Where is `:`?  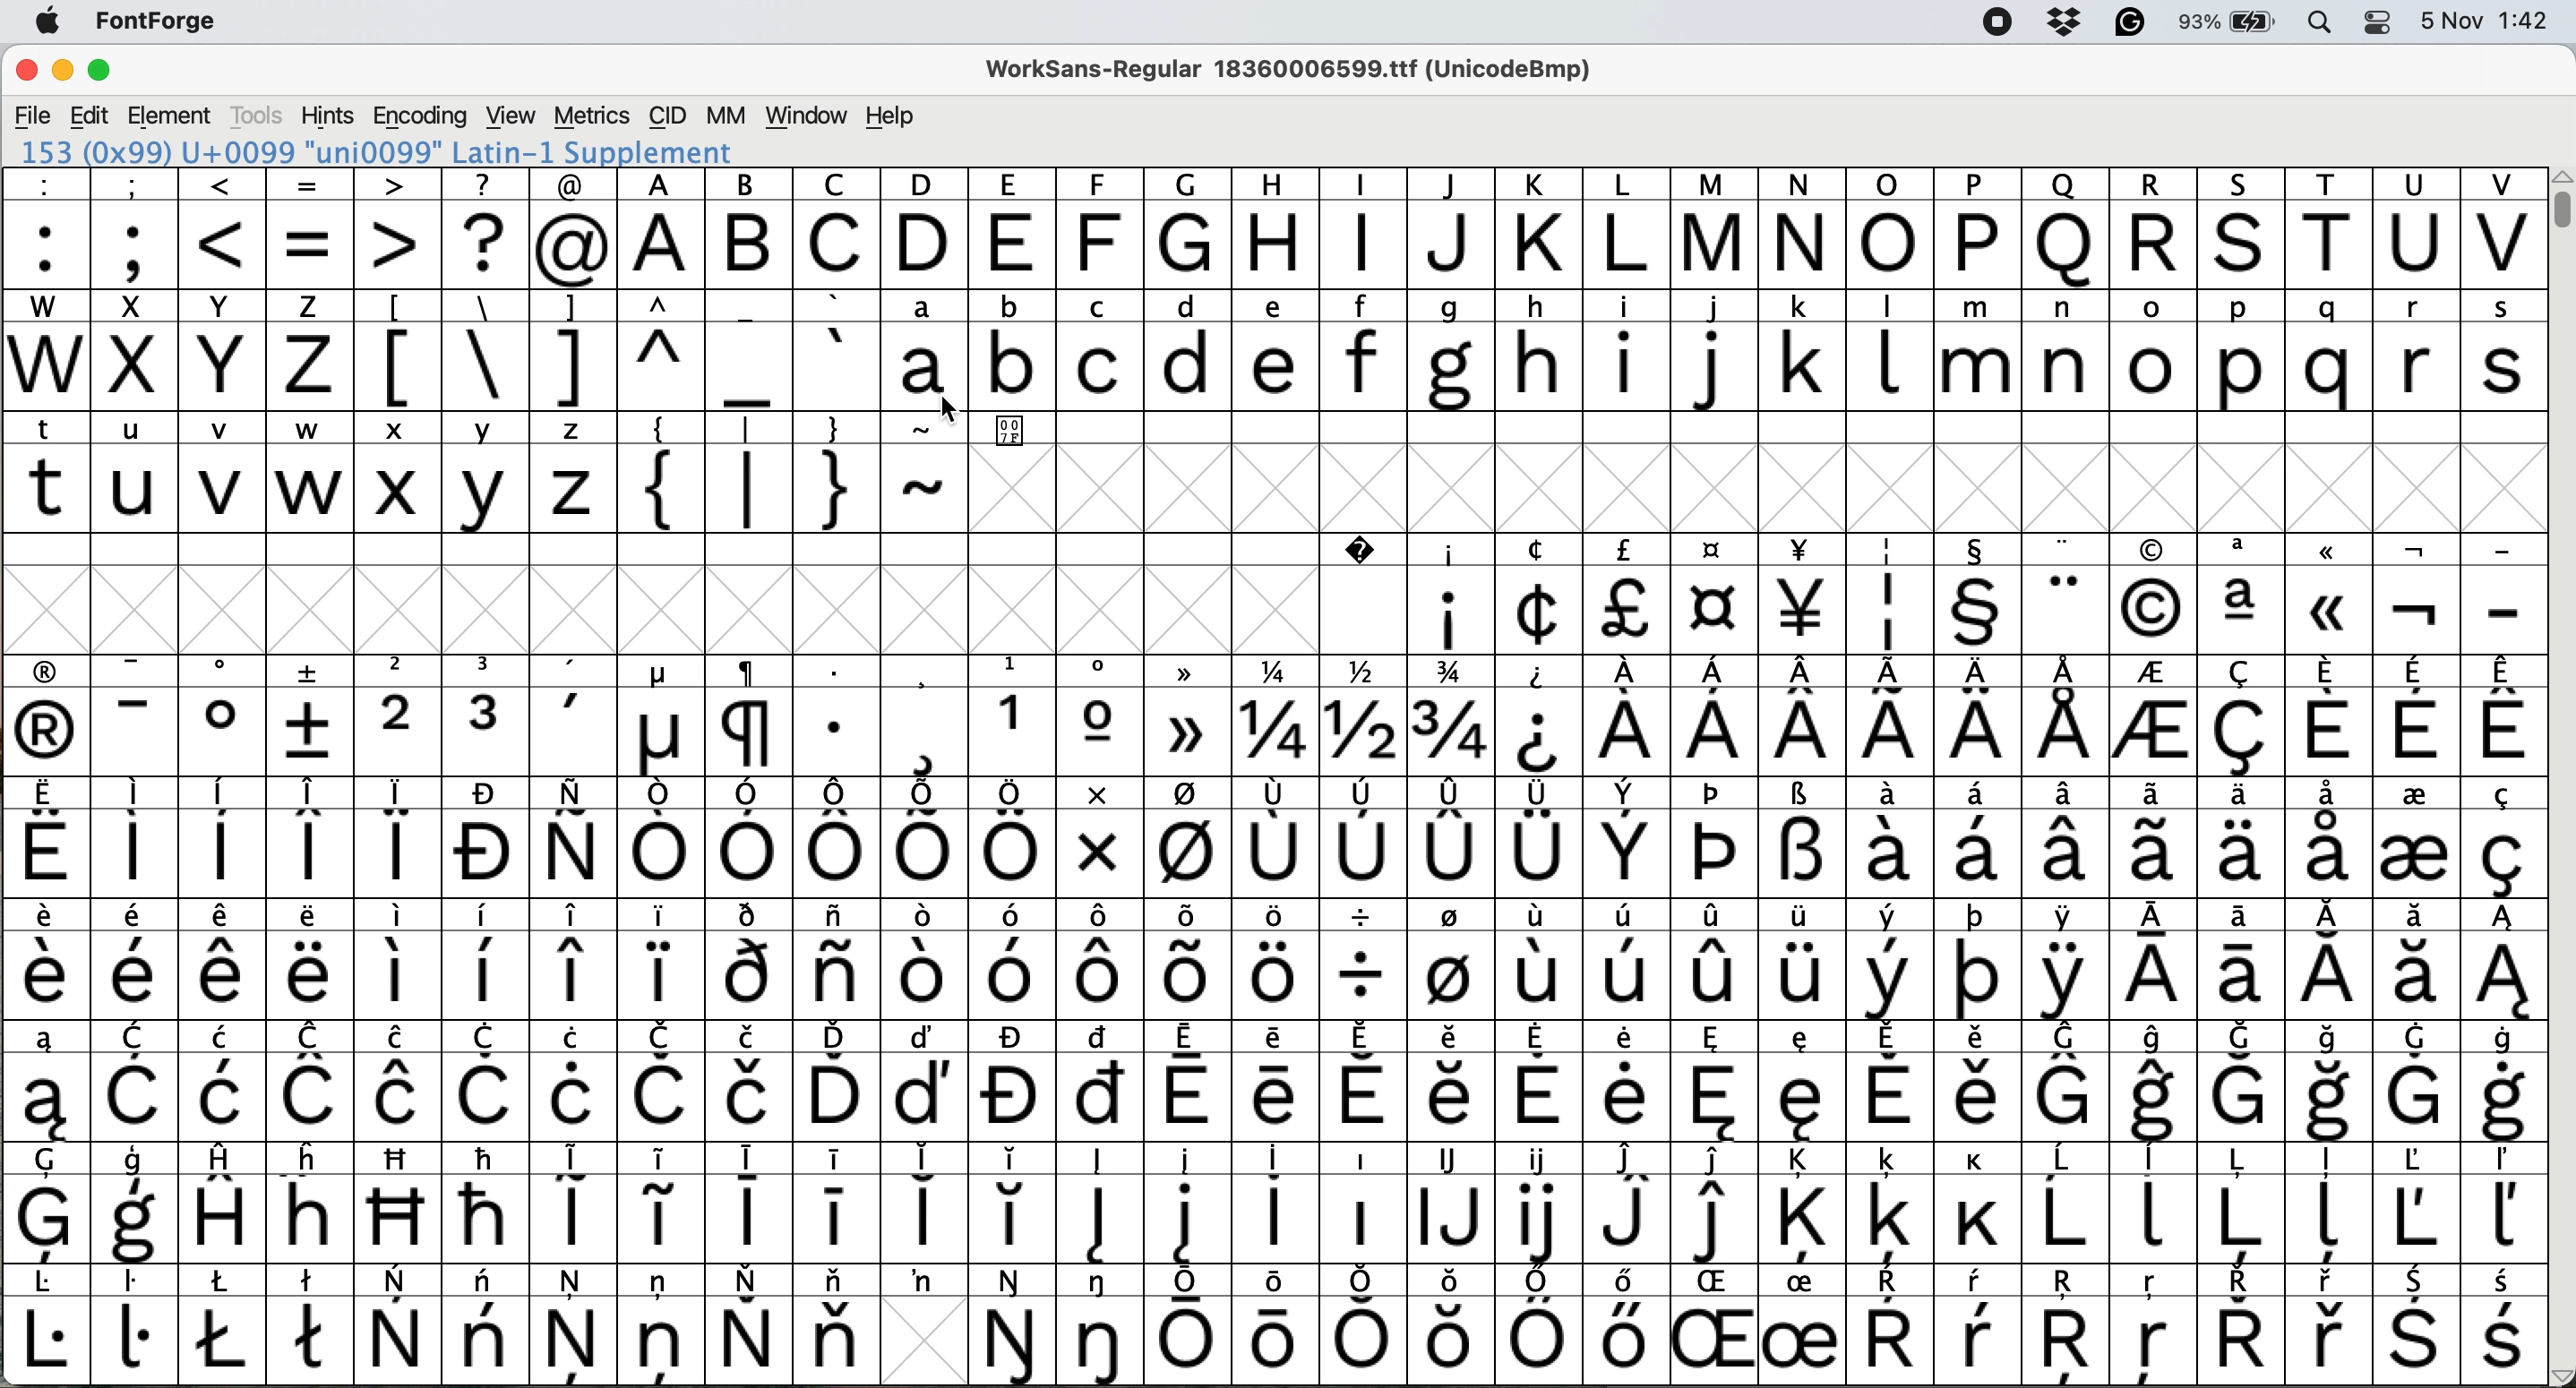 : is located at coordinates (48, 229).